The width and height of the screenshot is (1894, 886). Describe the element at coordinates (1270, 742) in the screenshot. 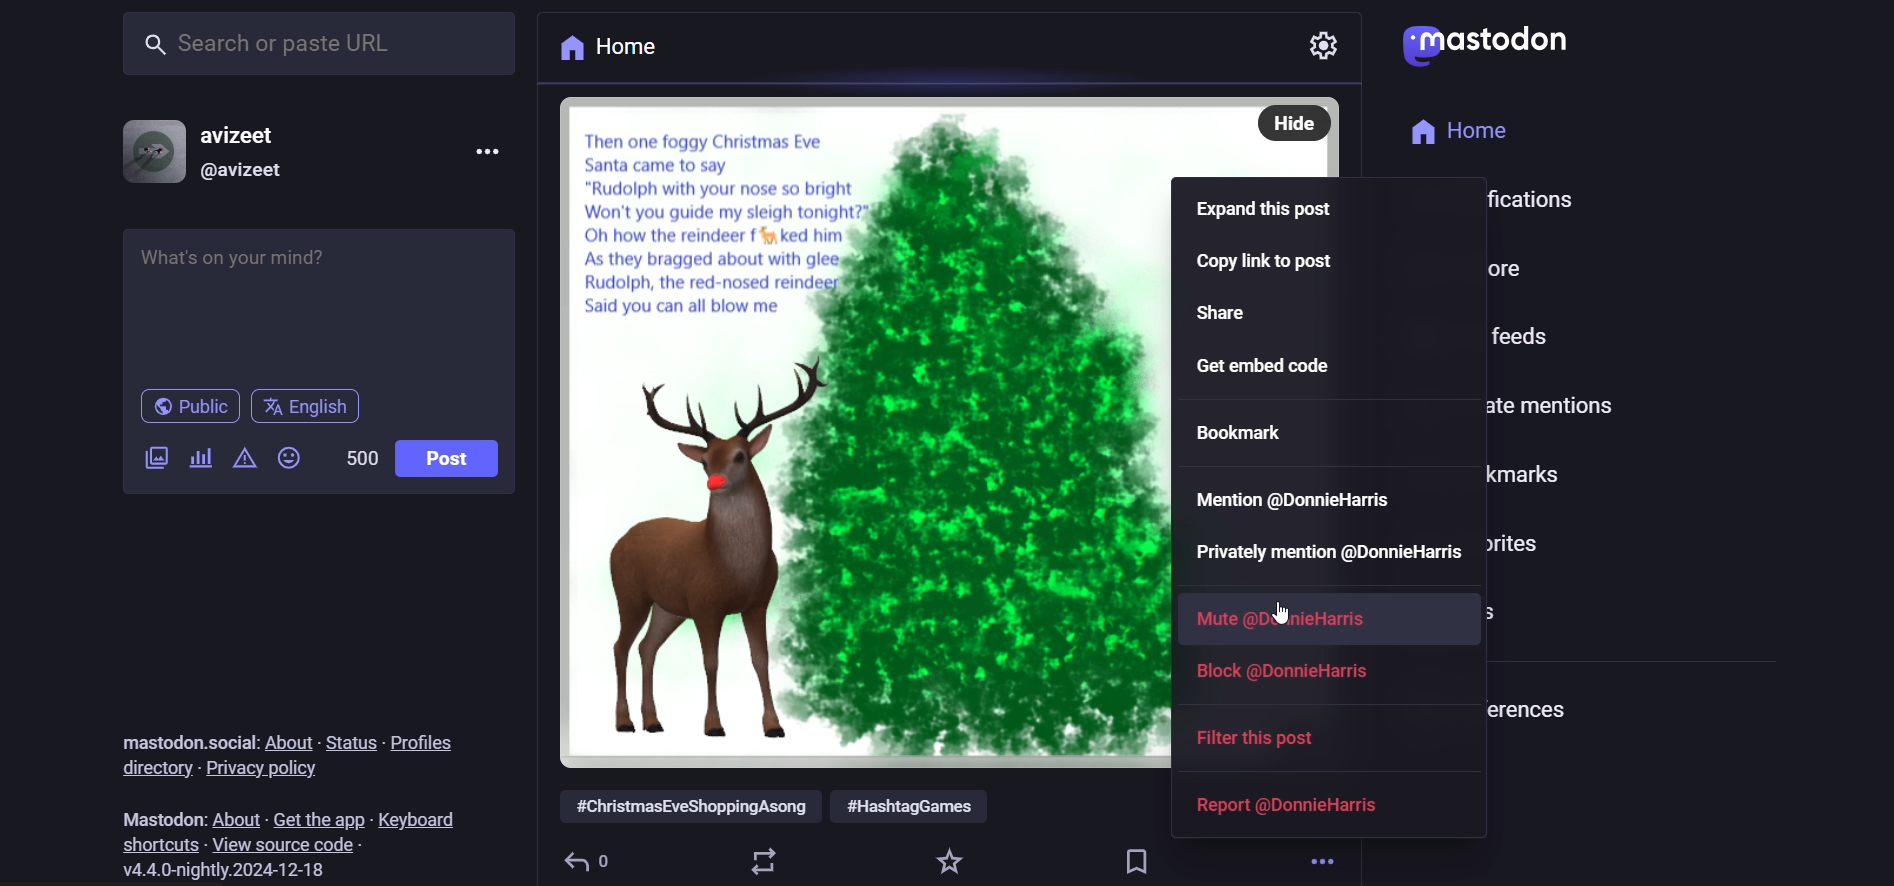

I see `filter this post` at that location.